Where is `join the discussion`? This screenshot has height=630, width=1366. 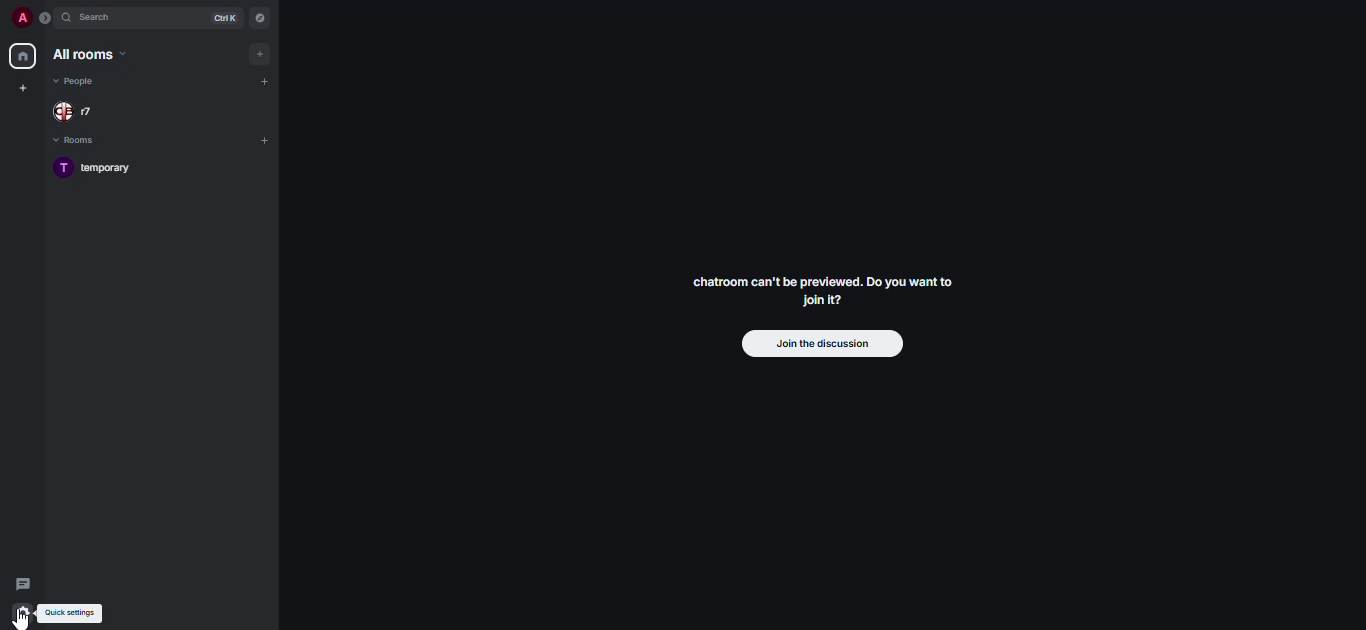 join the discussion is located at coordinates (823, 344).